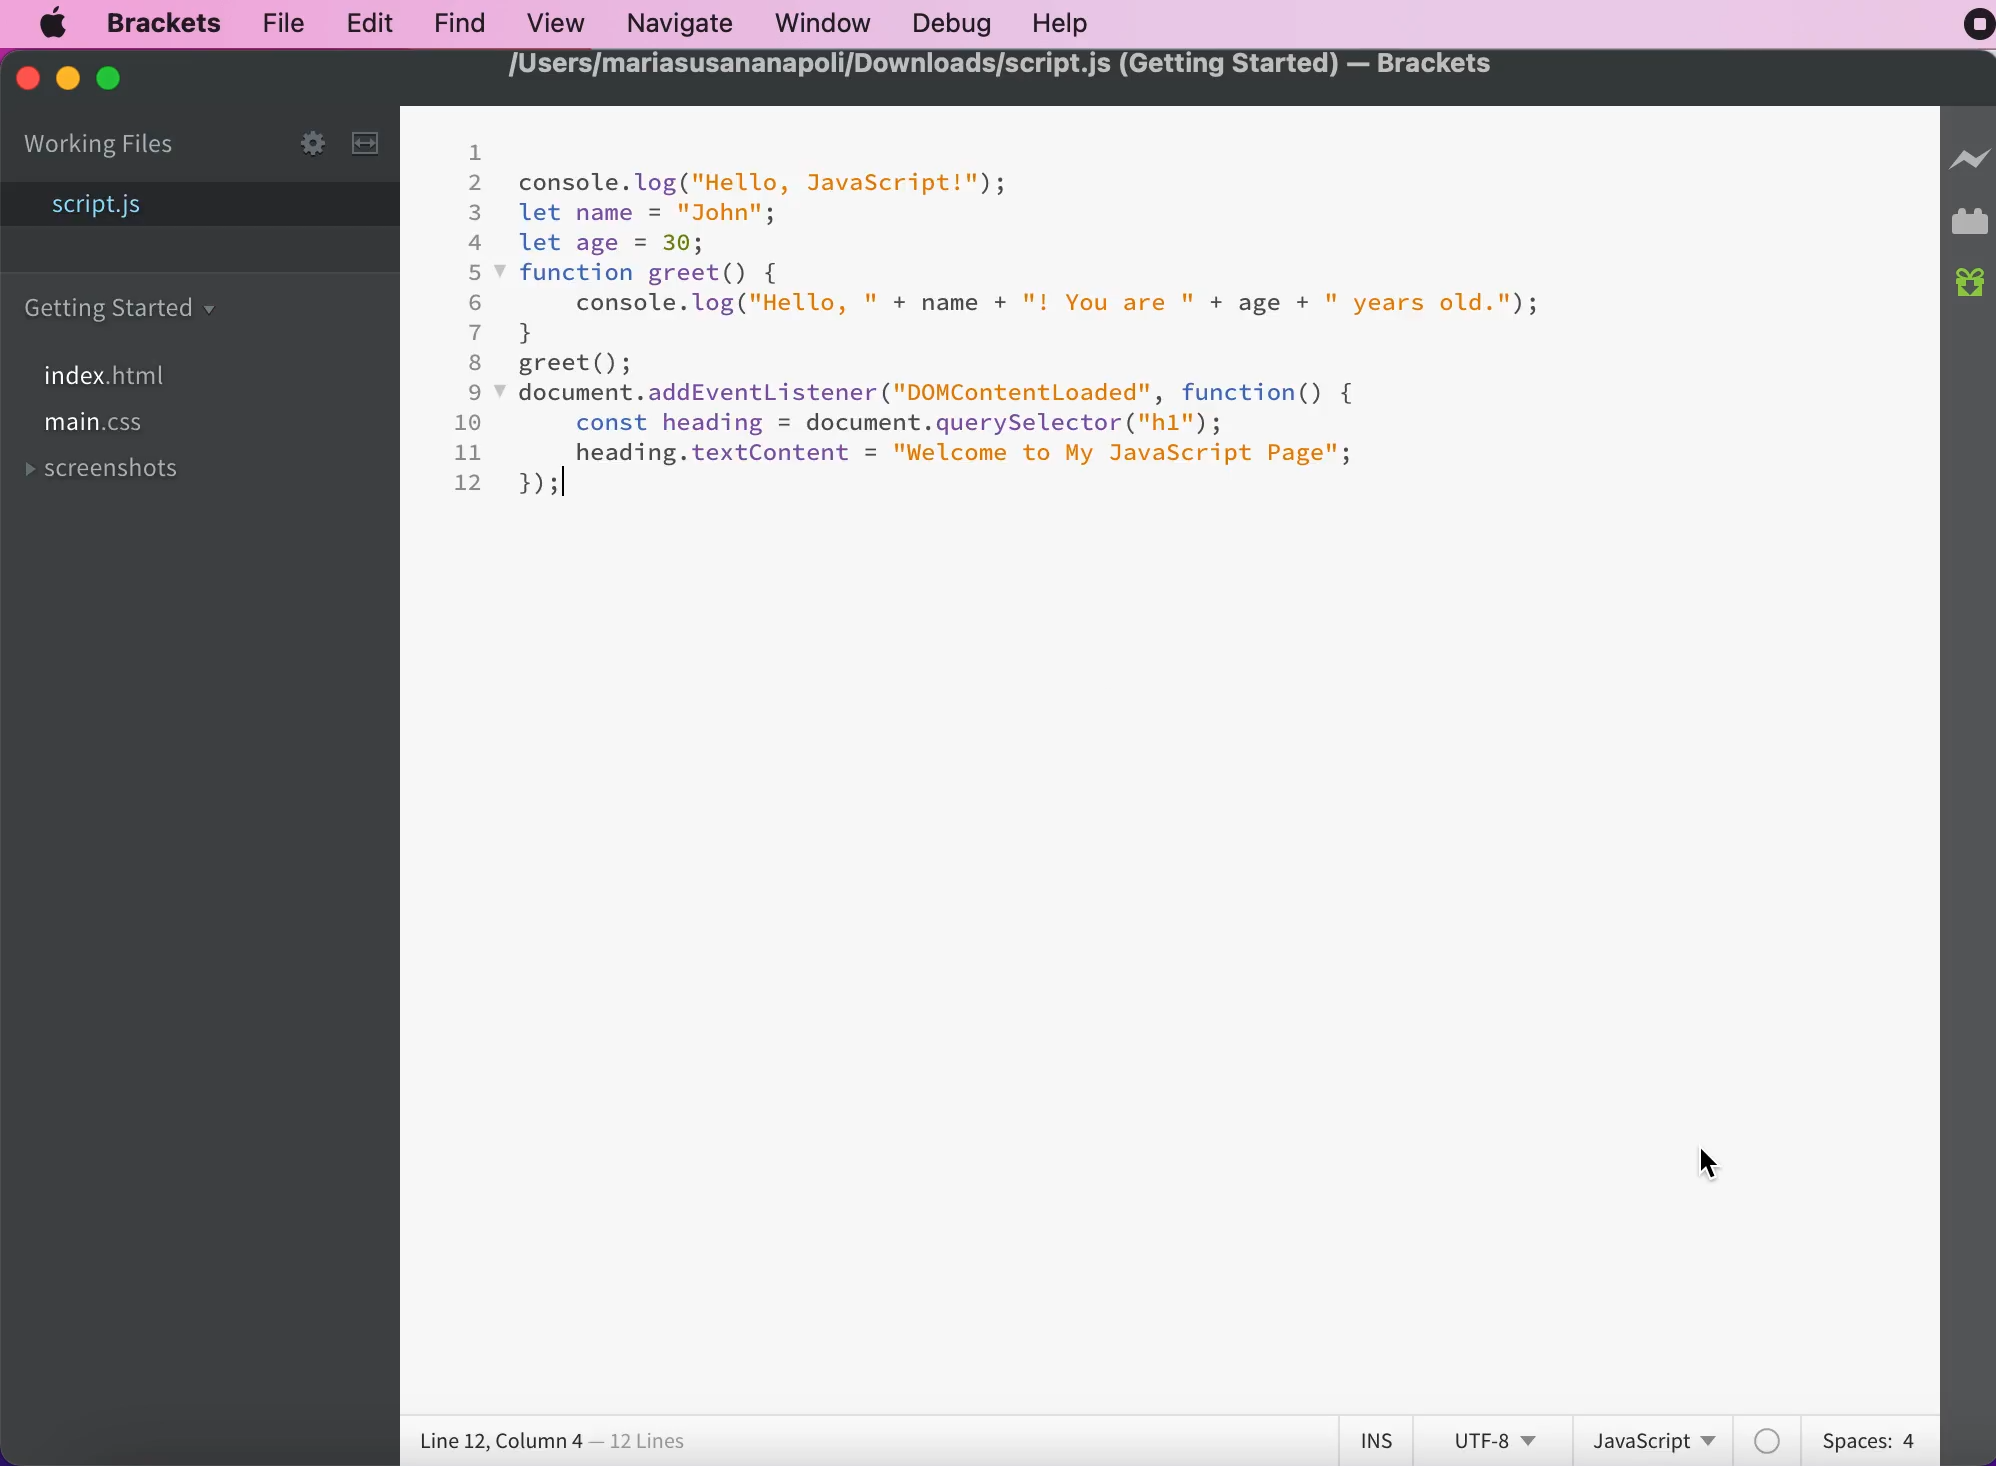 This screenshot has width=1996, height=1466. Describe the element at coordinates (1064, 24) in the screenshot. I see `help` at that location.